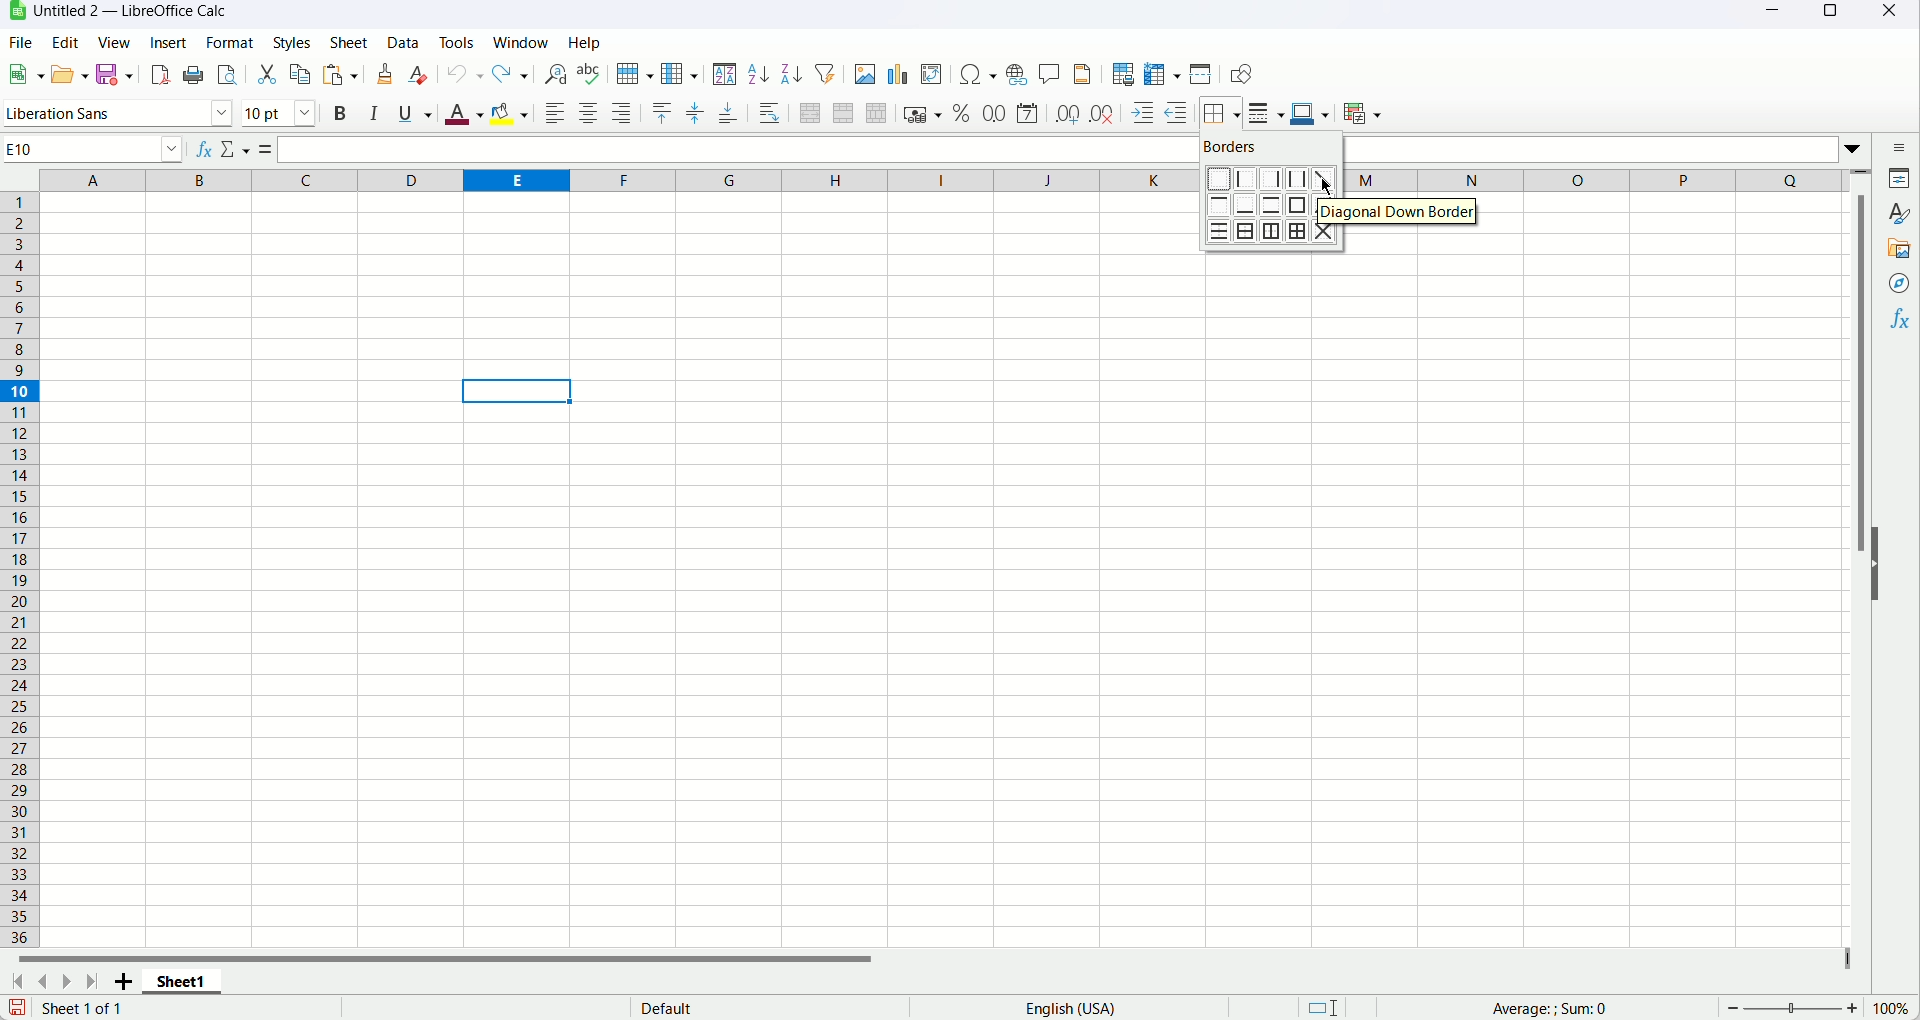  What do you see at coordinates (1163, 73) in the screenshot?
I see `Freeze rows and columns` at bounding box center [1163, 73].